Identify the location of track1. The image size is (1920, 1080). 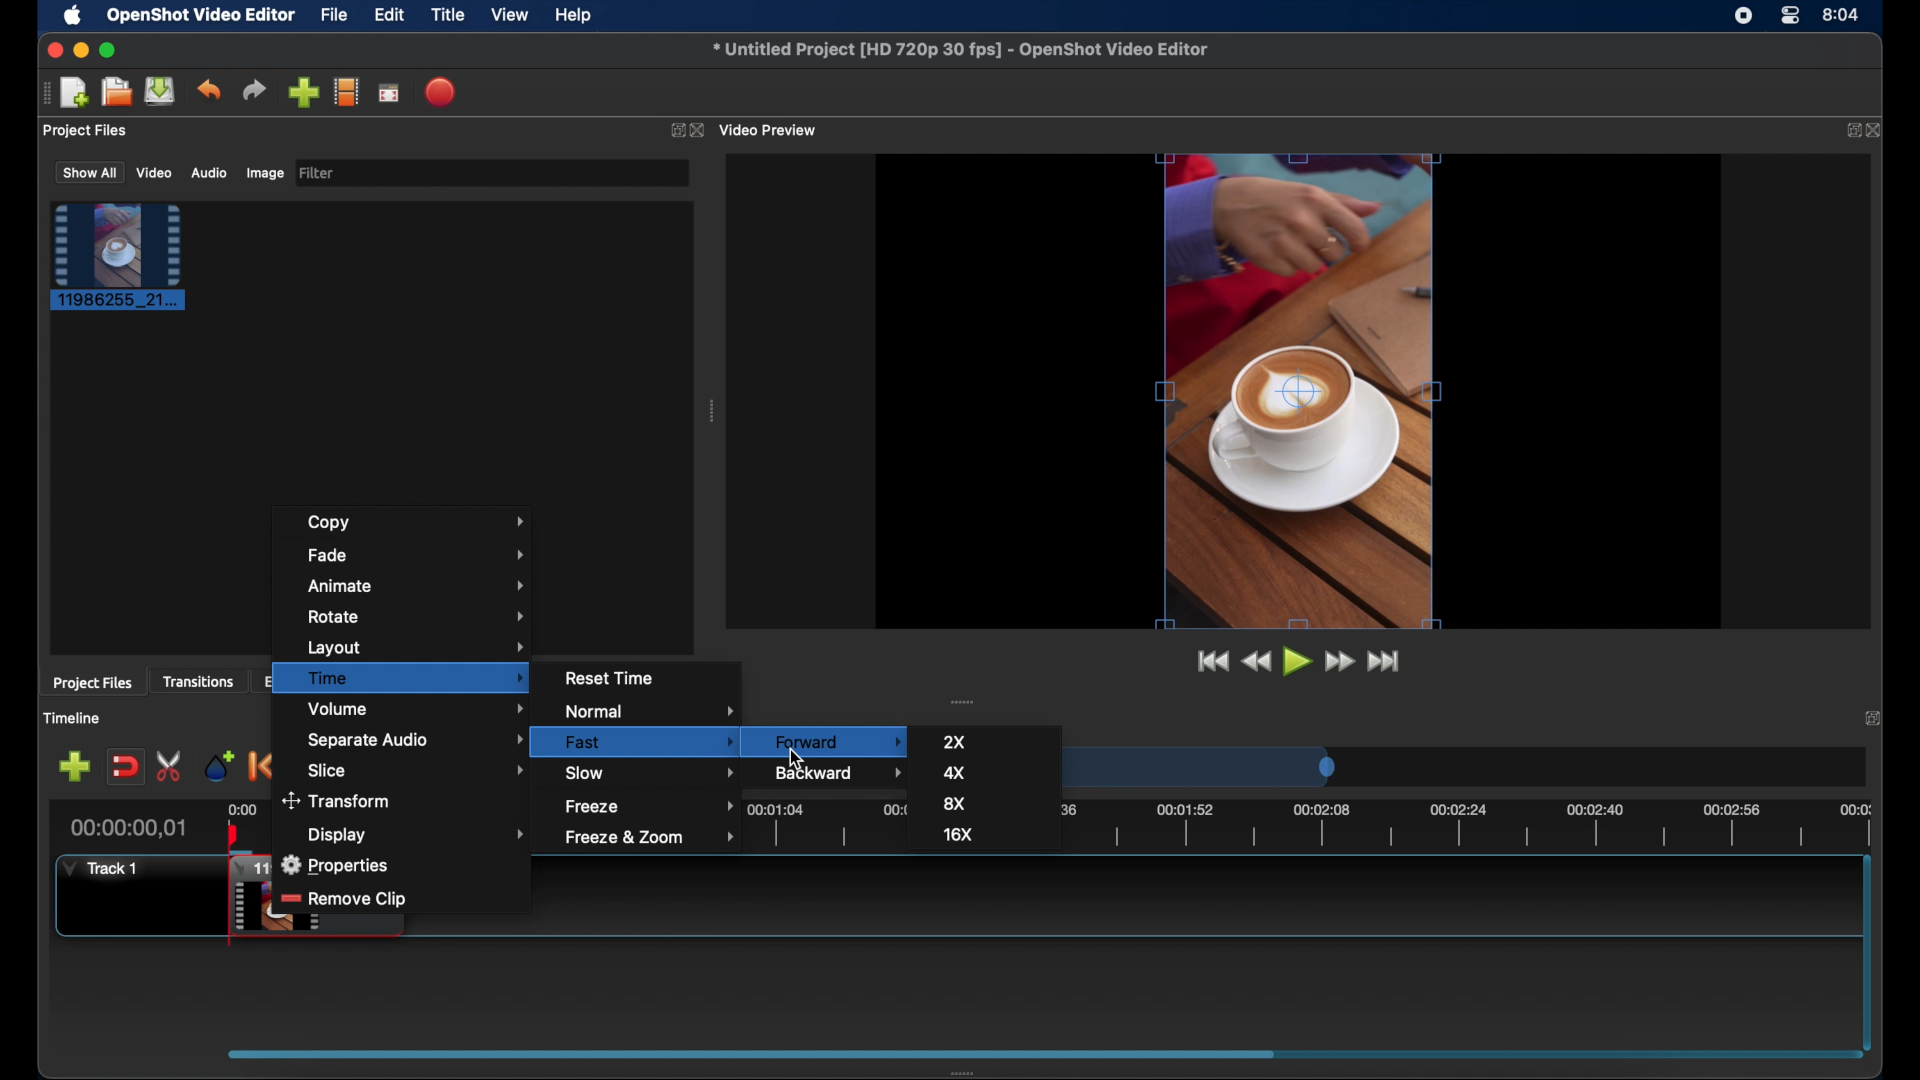
(101, 868).